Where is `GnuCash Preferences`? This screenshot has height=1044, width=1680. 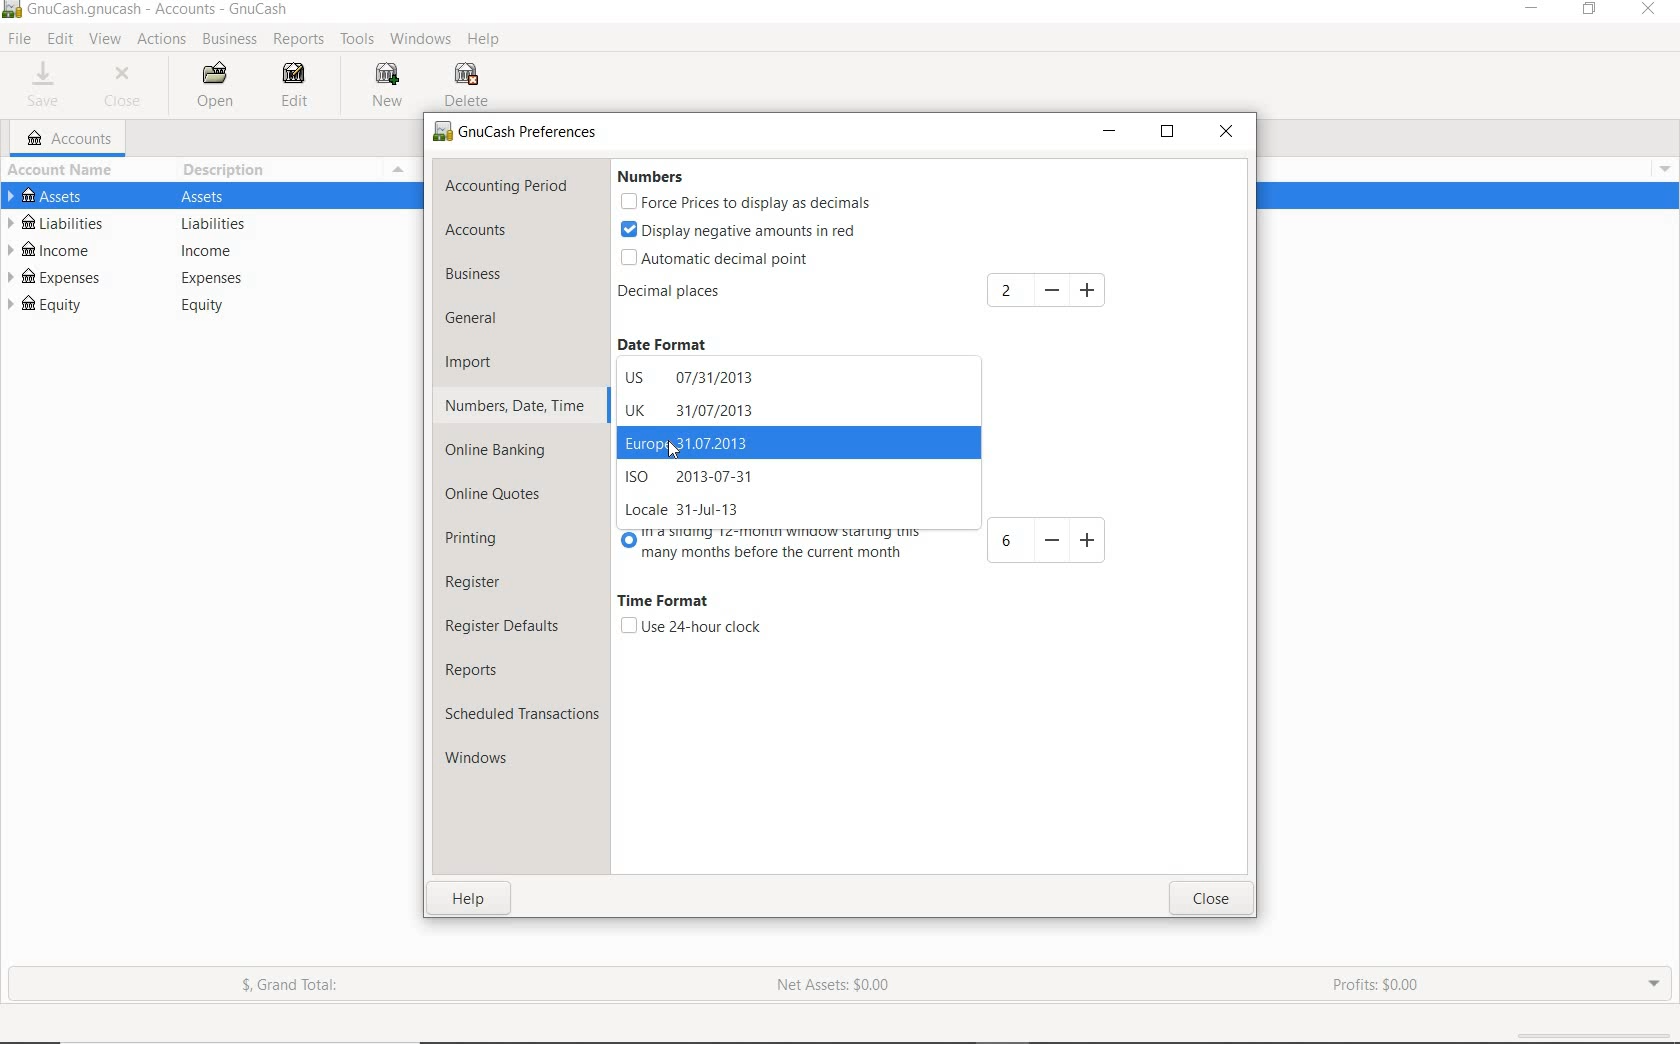 GnuCash Preferences is located at coordinates (516, 133).